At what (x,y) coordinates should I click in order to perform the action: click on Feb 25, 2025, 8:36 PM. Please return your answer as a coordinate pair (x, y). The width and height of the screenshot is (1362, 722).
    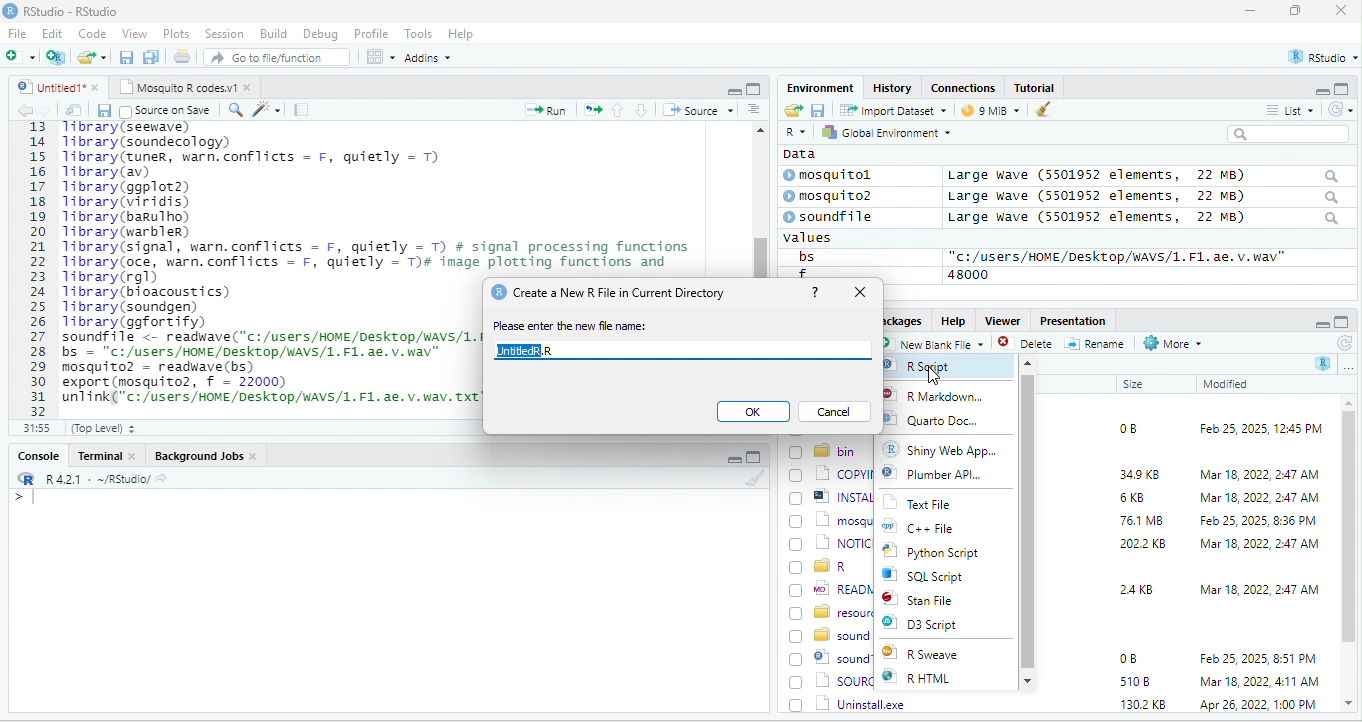
    Looking at the image, I should click on (1254, 520).